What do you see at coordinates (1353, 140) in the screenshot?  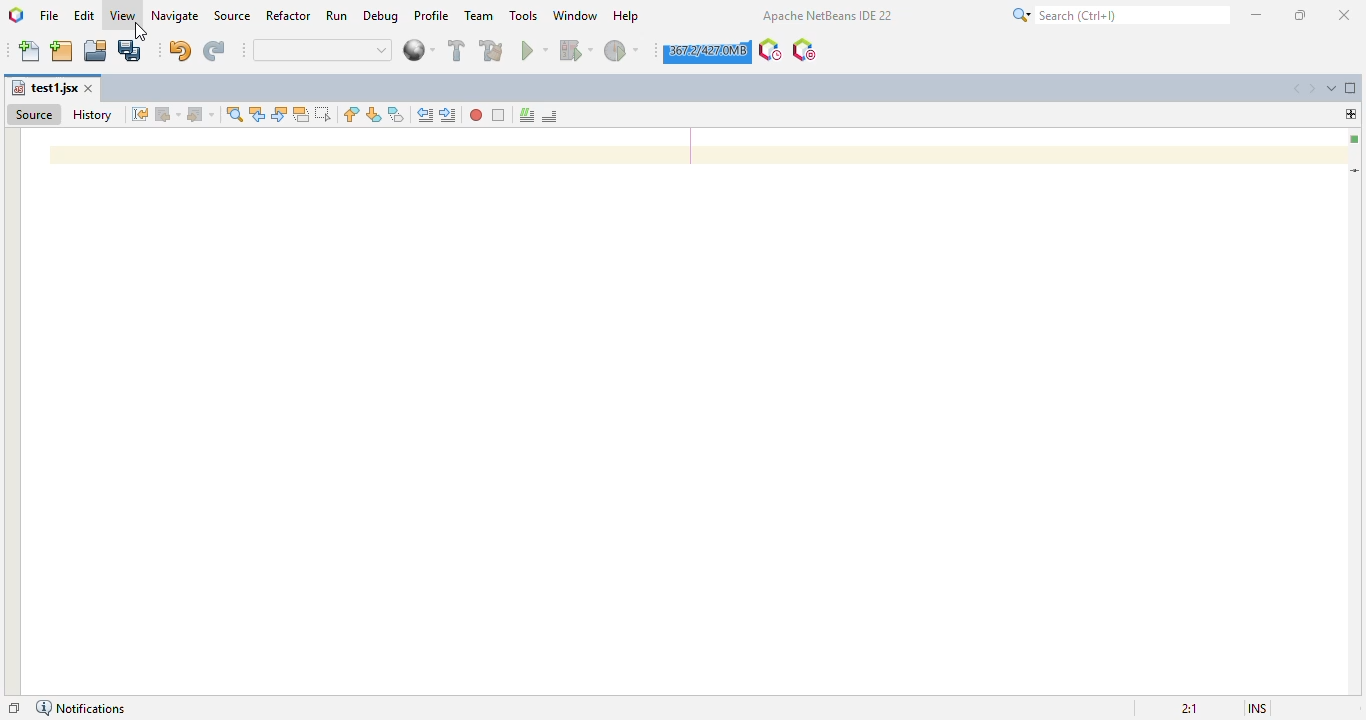 I see `no errors` at bounding box center [1353, 140].